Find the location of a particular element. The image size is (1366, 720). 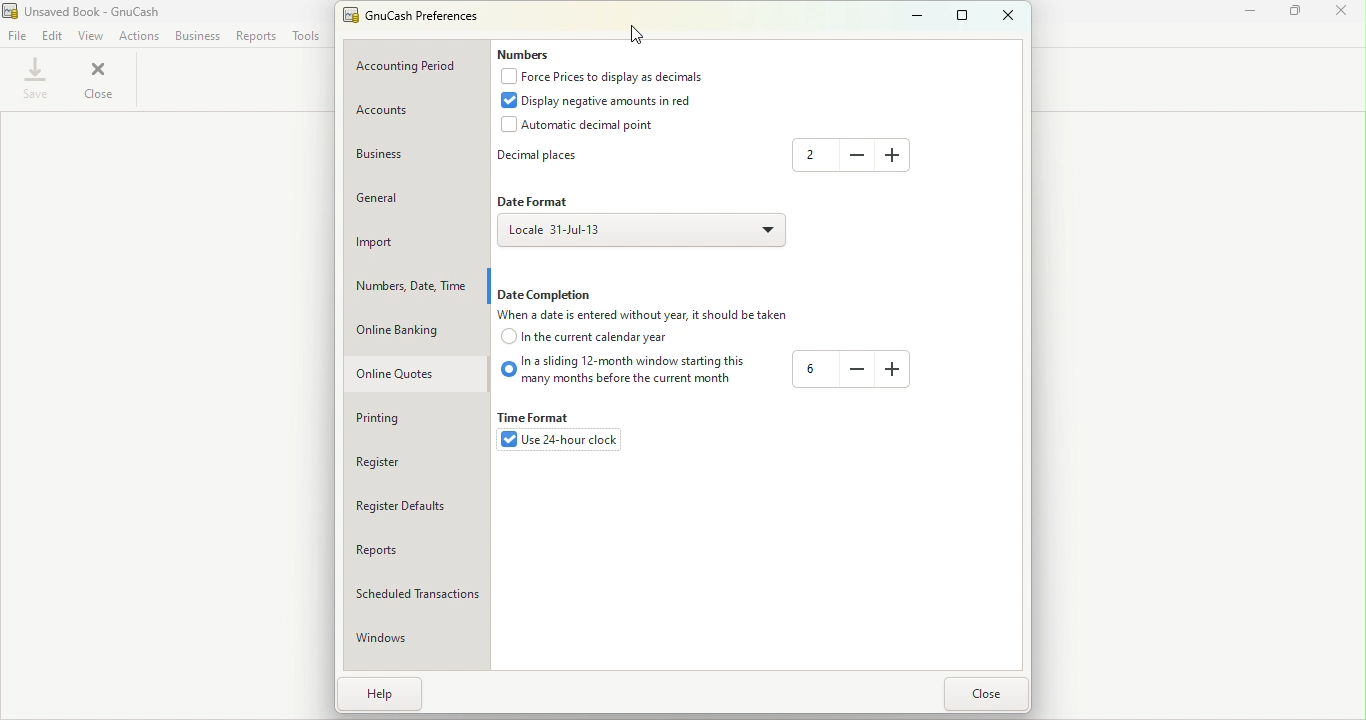

When a date is entered without year, it should be taken is located at coordinates (645, 315).